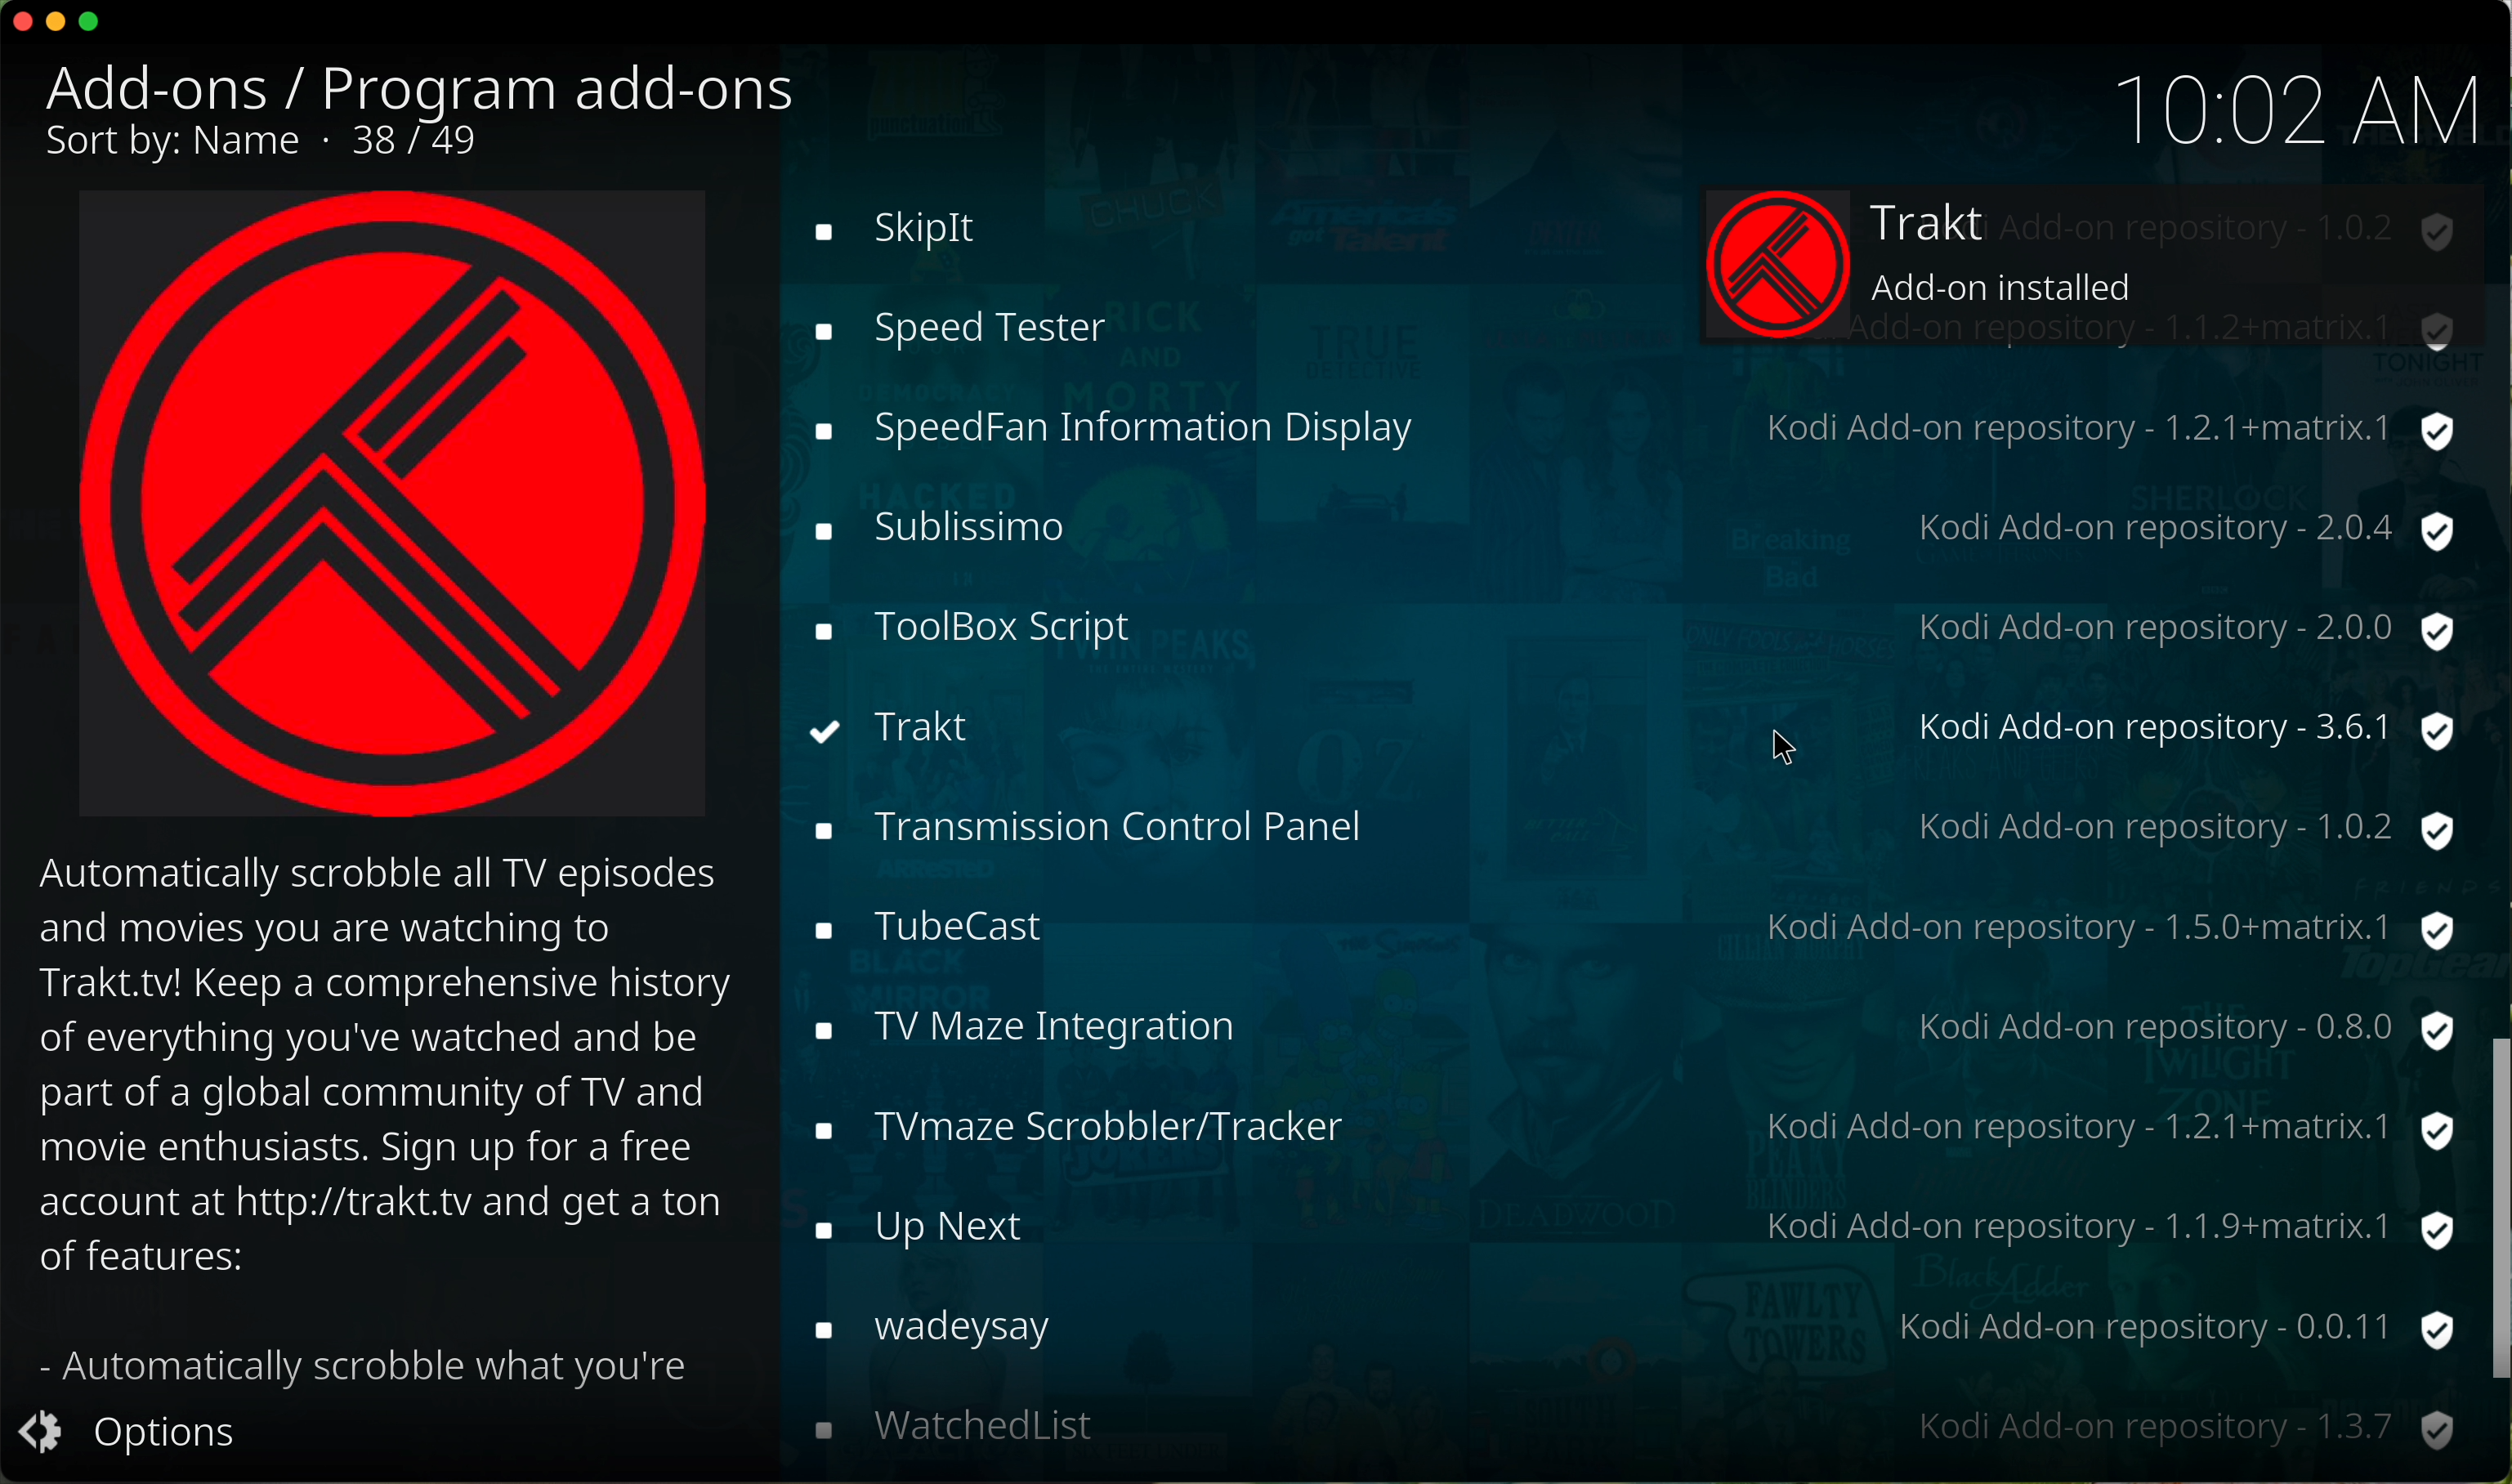 Image resolution: width=2512 pixels, height=1484 pixels. Describe the element at coordinates (2495, 1303) in the screenshot. I see `mouse up` at that location.